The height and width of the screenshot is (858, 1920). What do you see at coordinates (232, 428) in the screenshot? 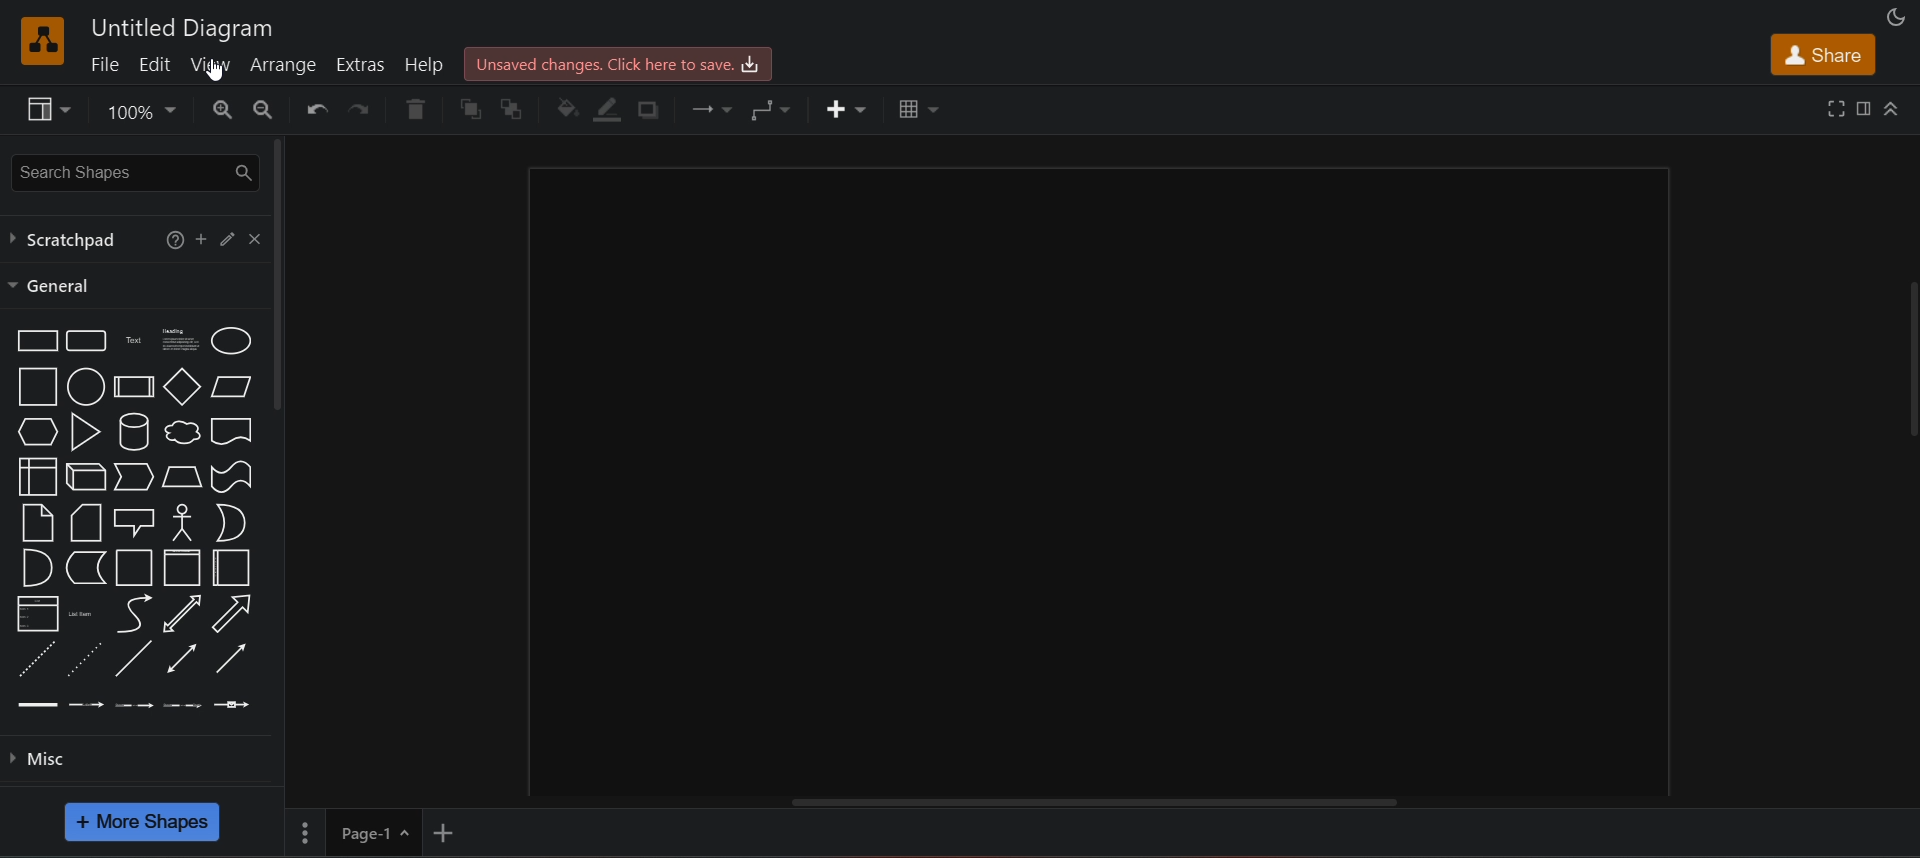
I see `document` at bounding box center [232, 428].